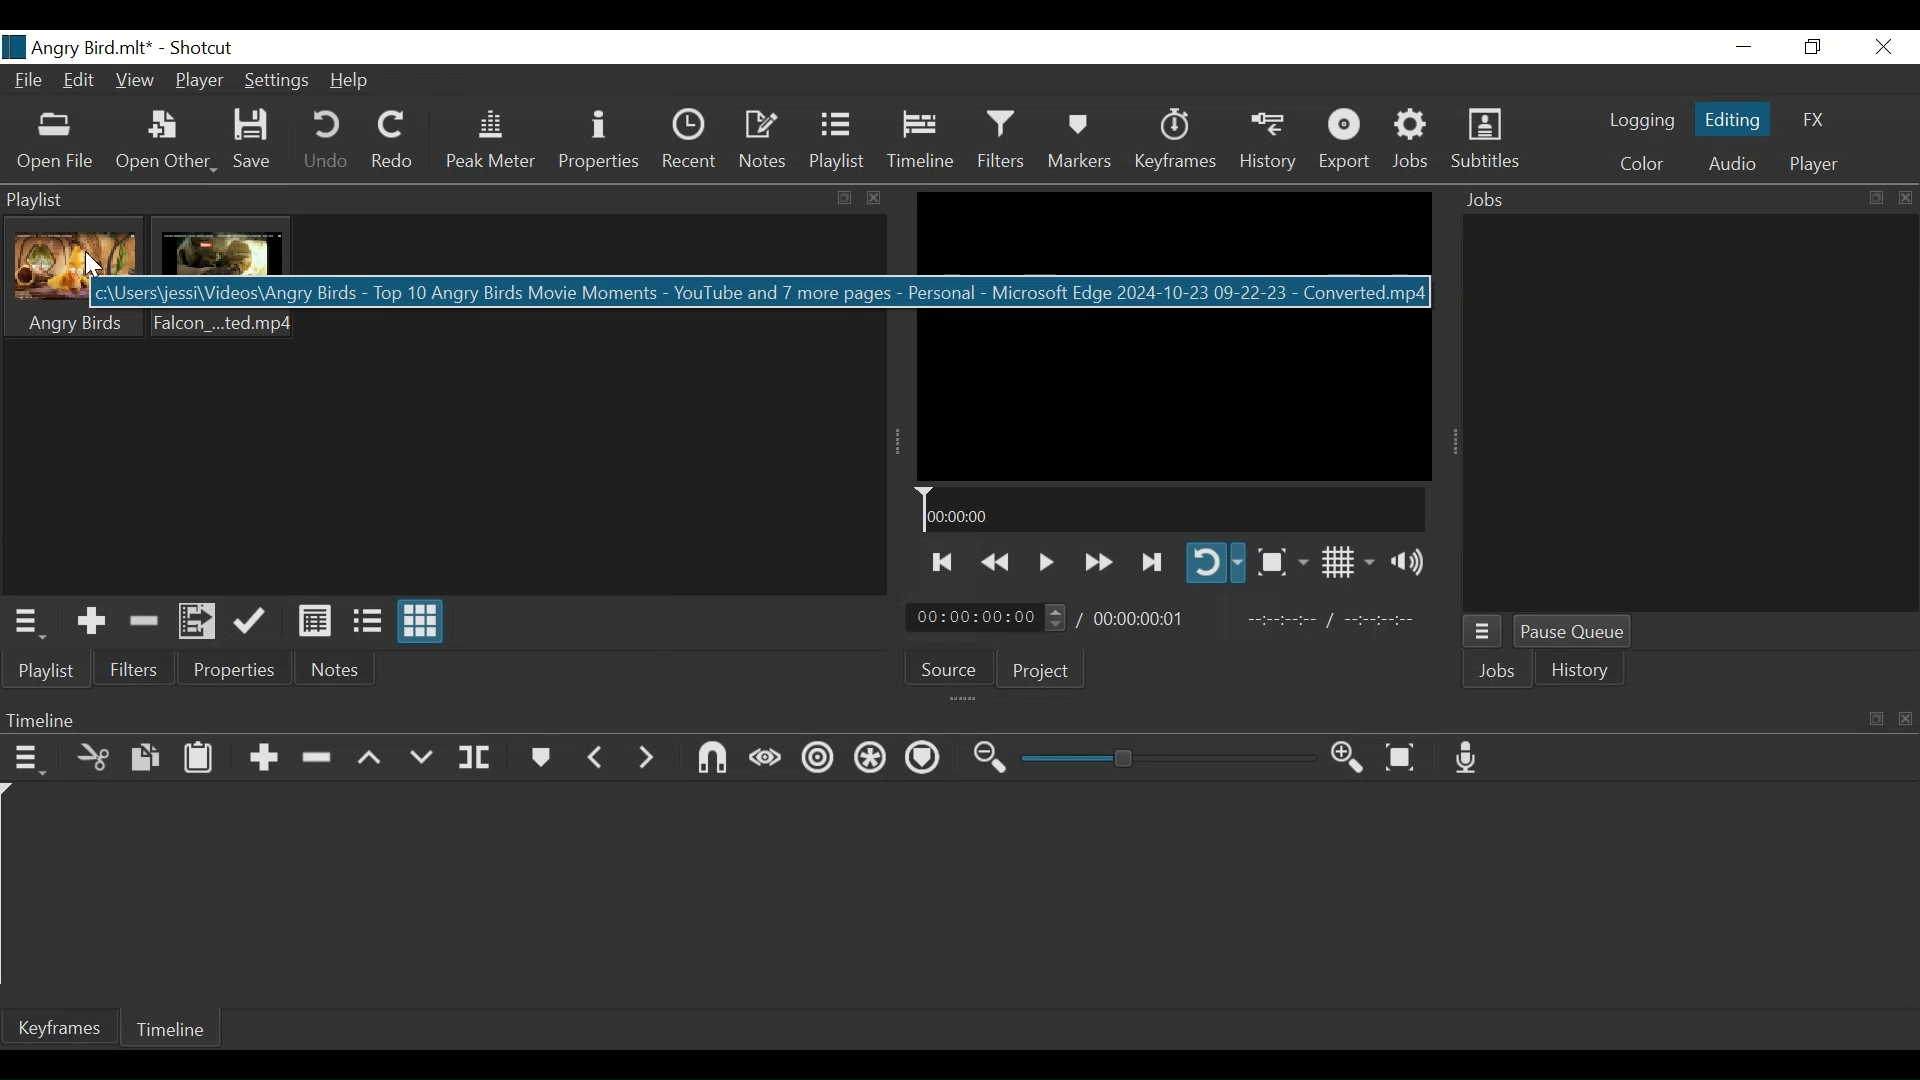  Describe the element at coordinates (841, 143) in the screenshot. I see `Playlist` at that location.